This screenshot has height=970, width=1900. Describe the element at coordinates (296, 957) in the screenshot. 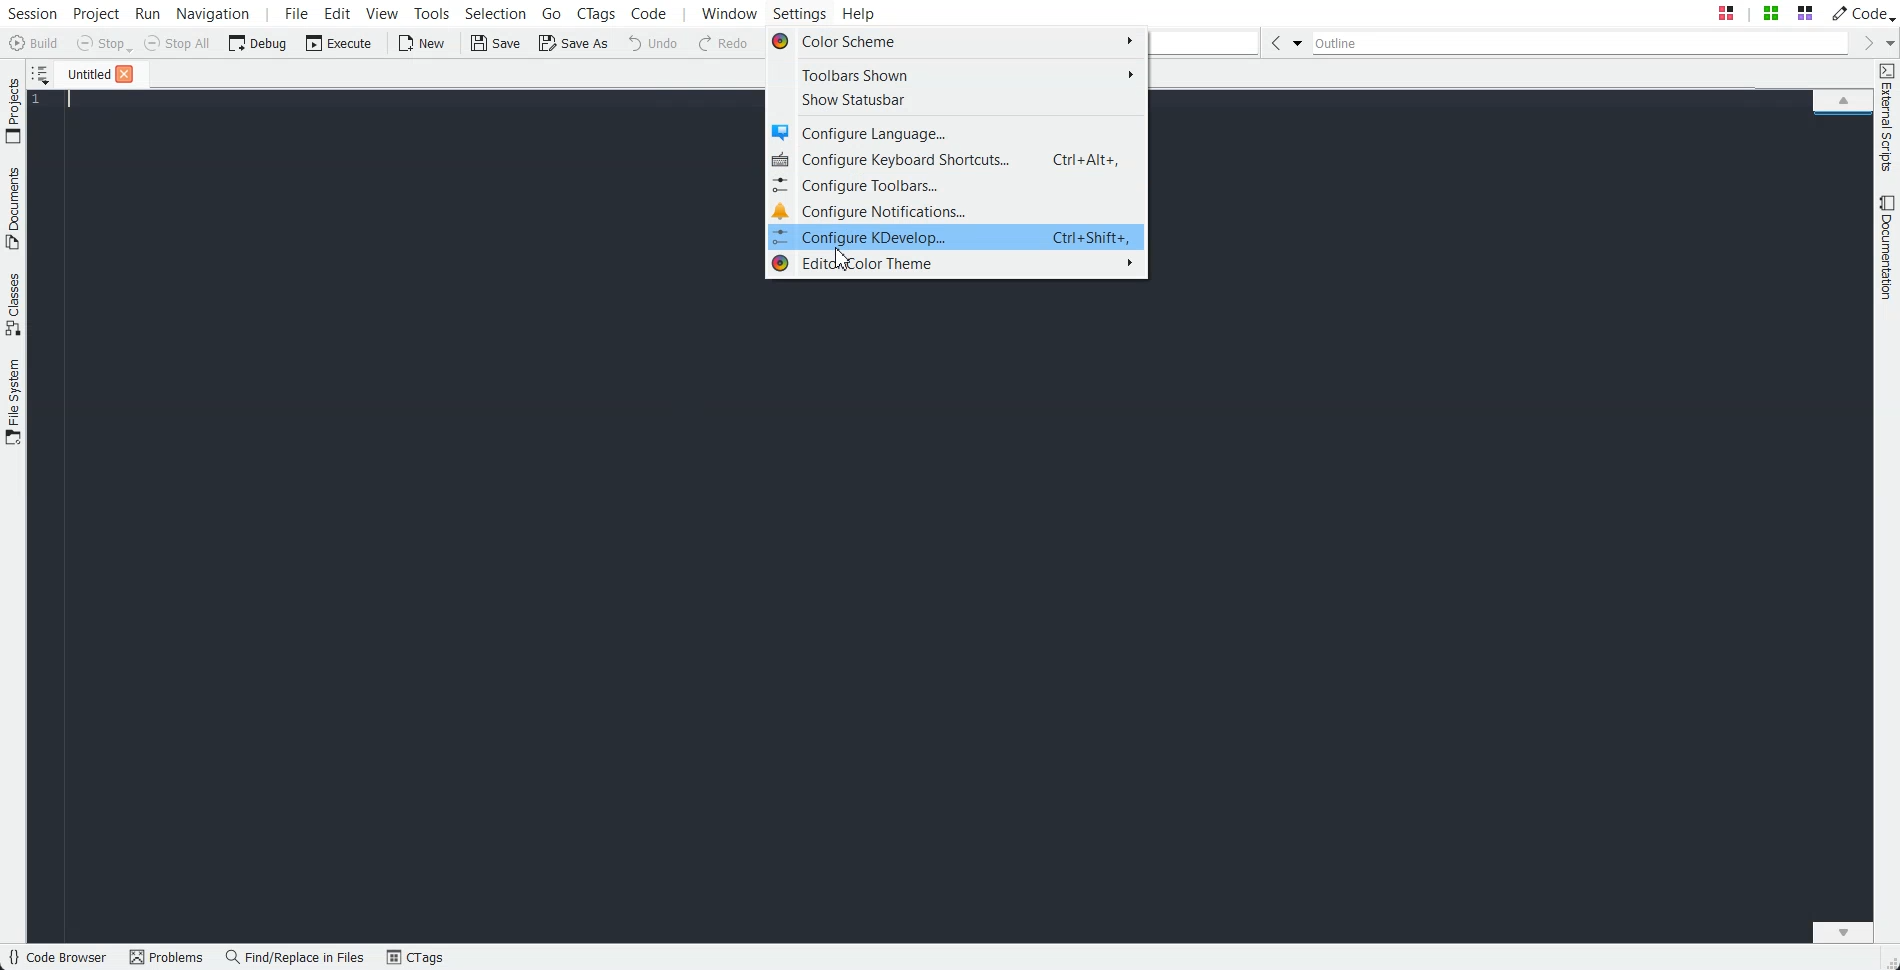

I see `Find/Replace in files` at that location.